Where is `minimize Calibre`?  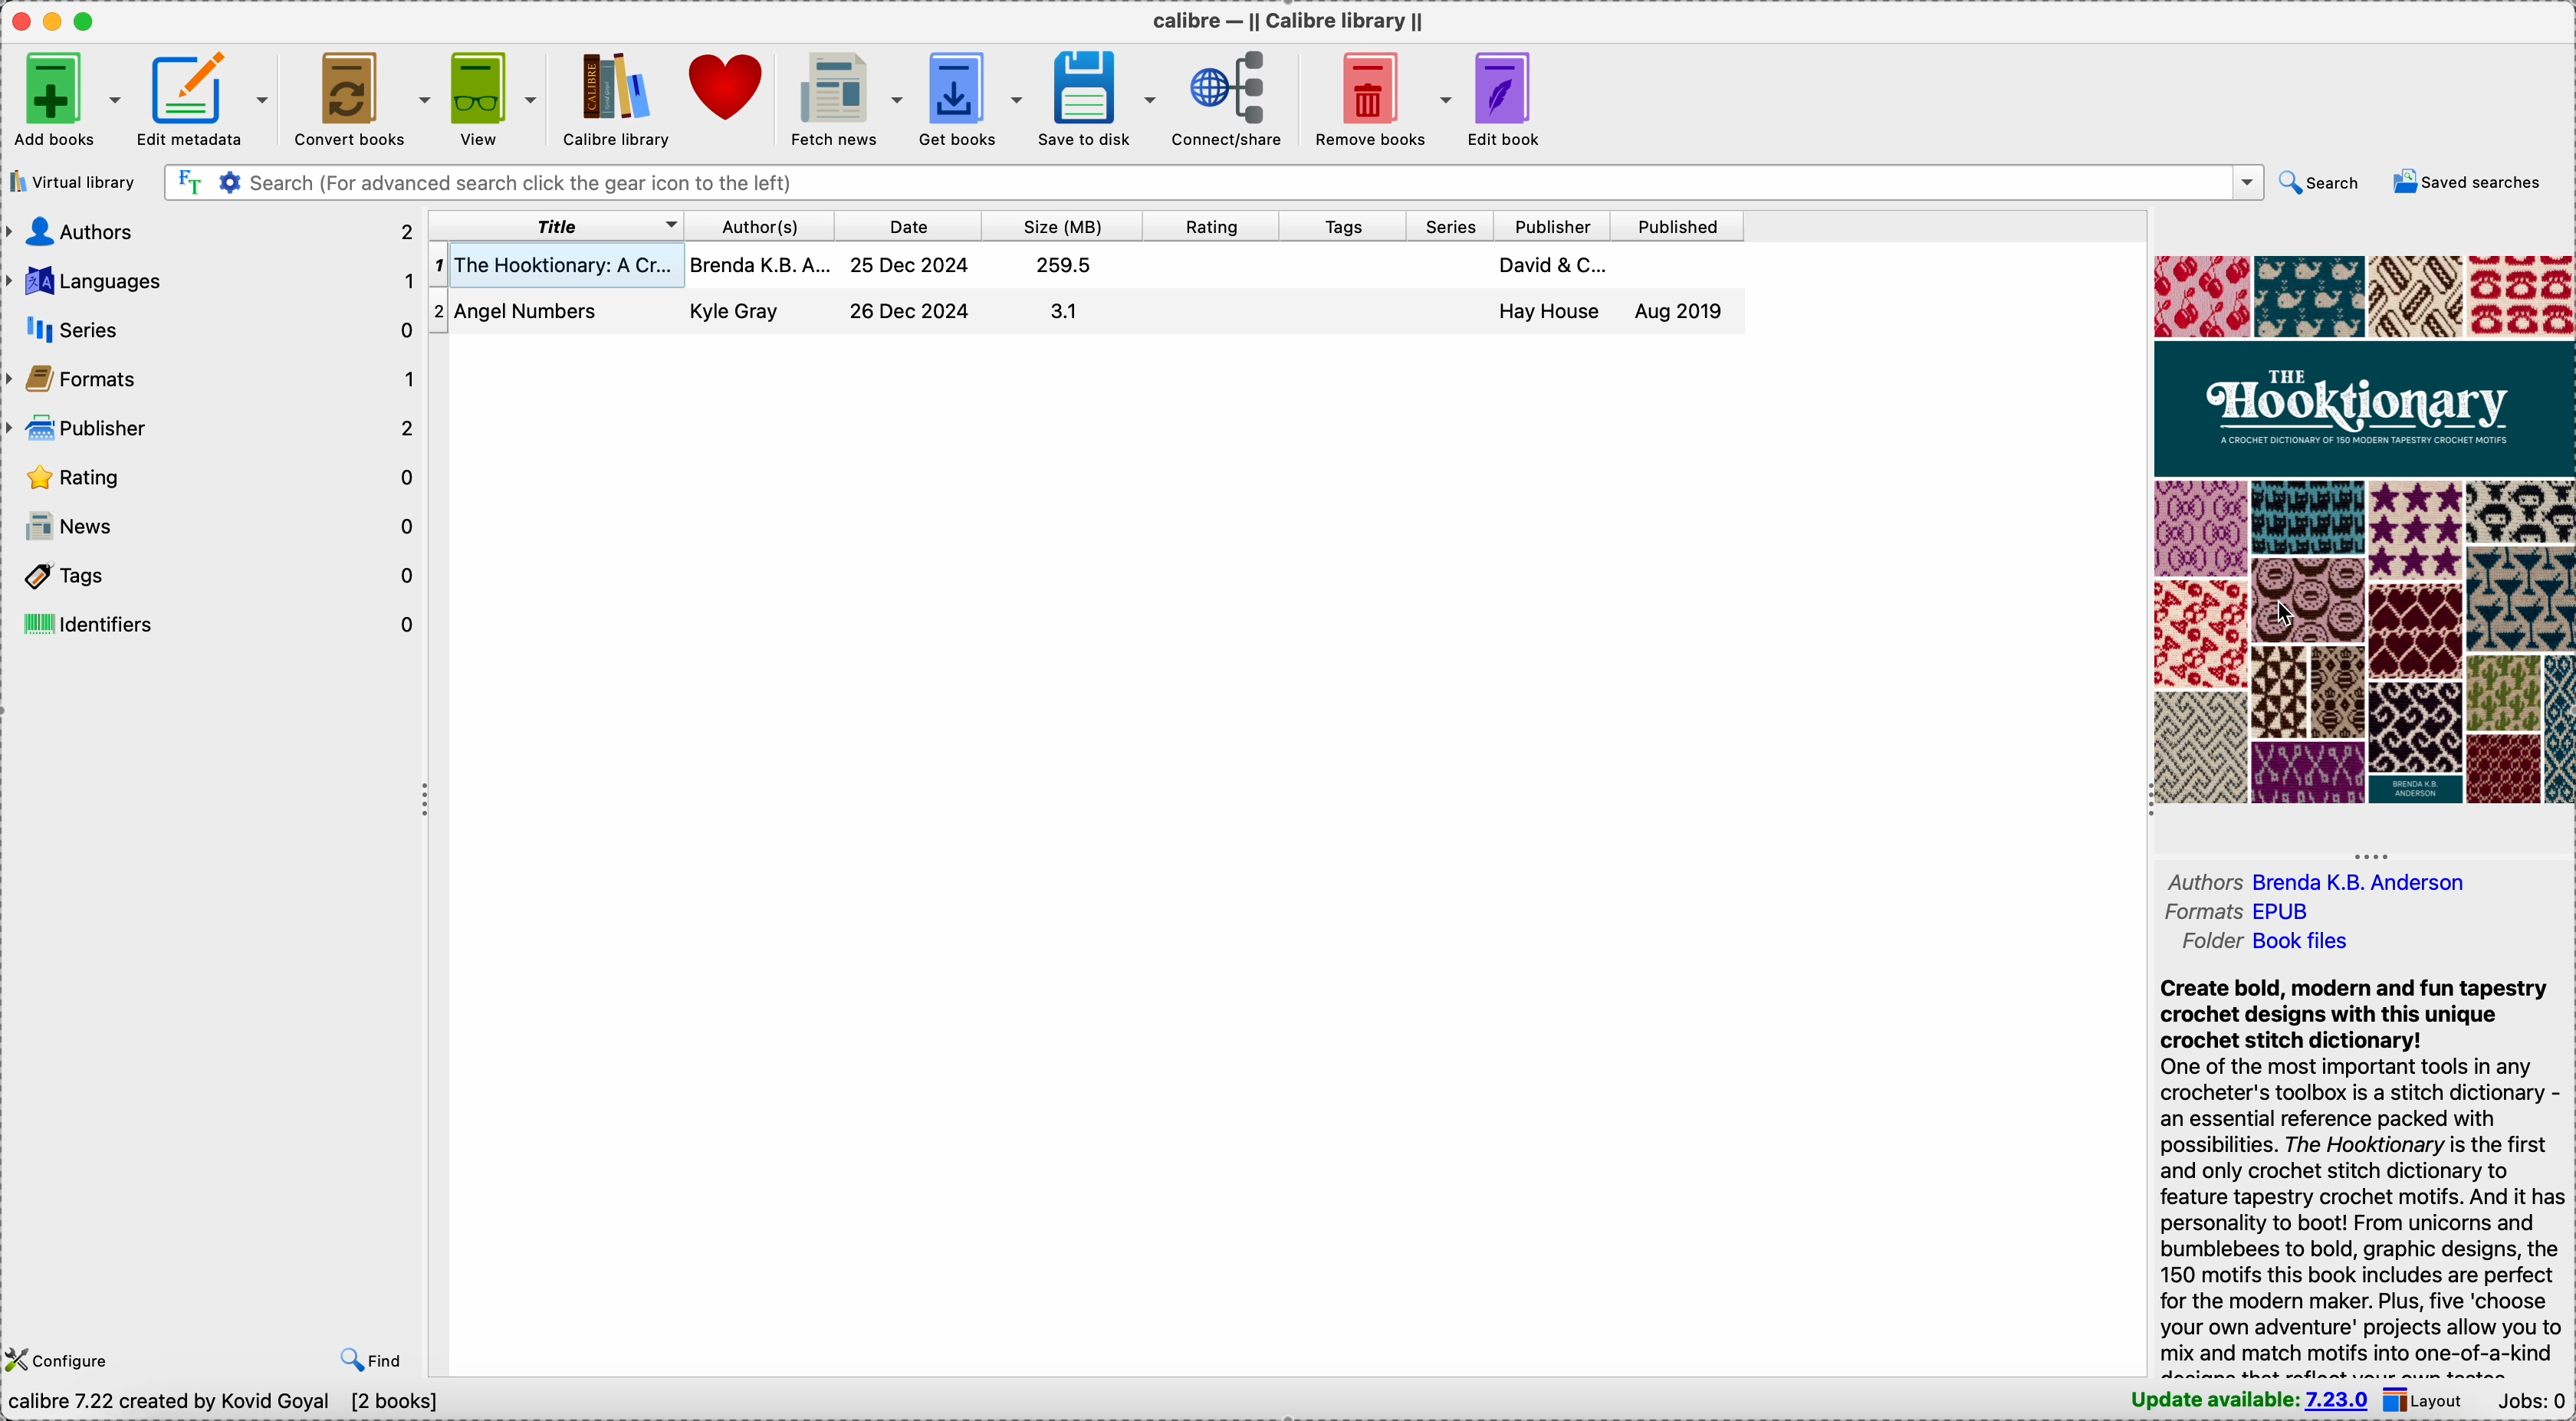 minimize Calibre is located at coordinates (53, 22).